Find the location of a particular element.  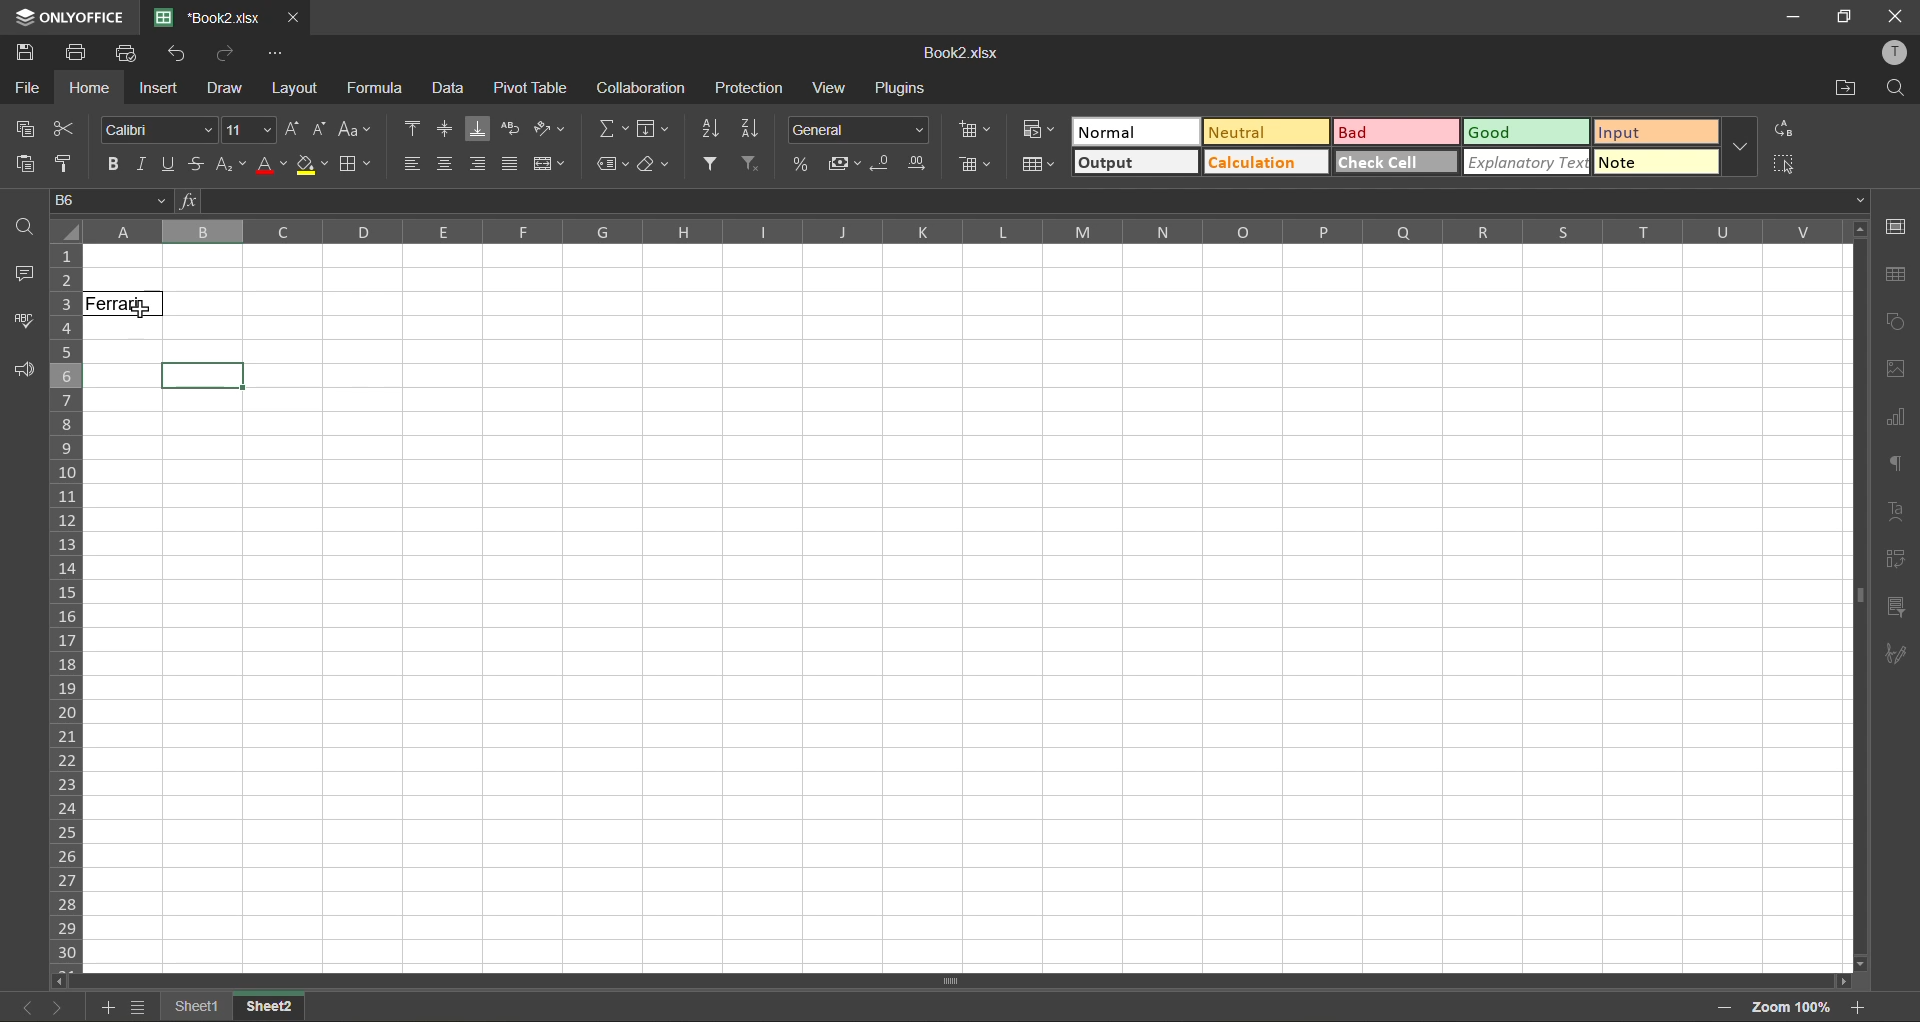

protection is located at coordinates (747, 88).